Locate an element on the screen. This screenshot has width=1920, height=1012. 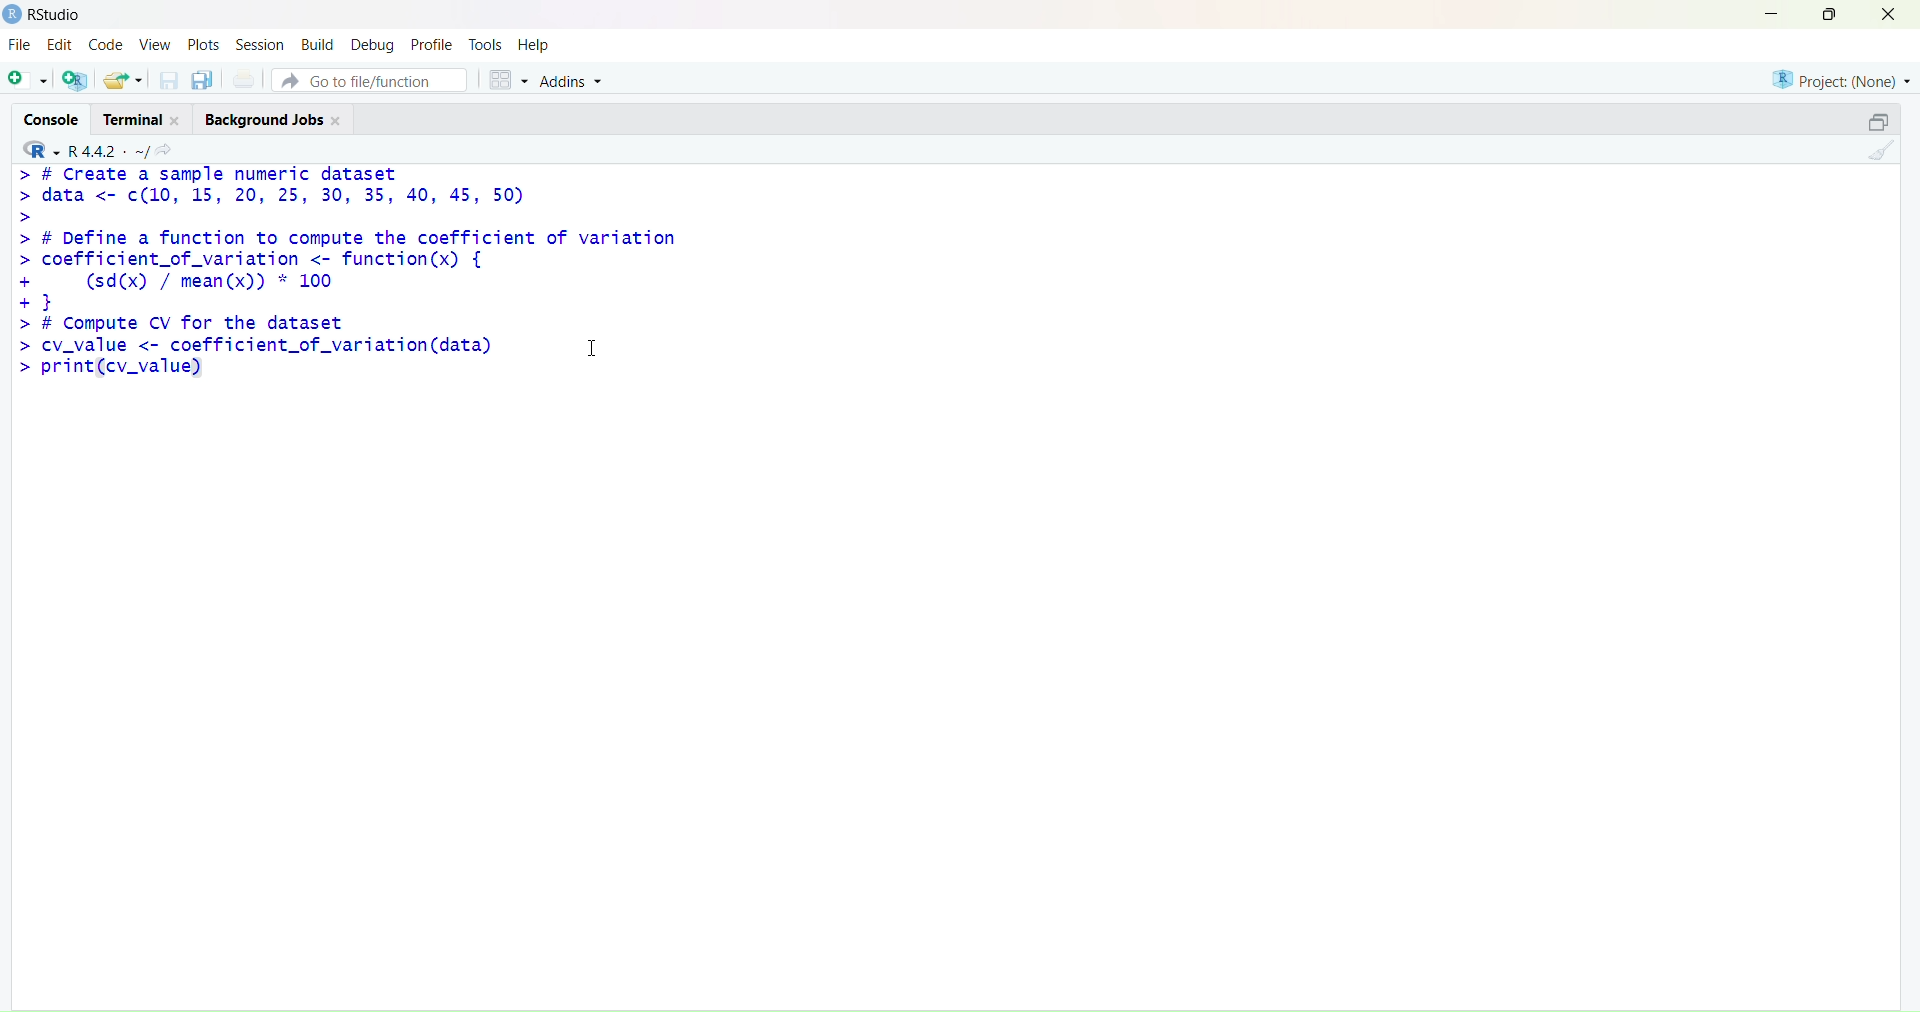
build is located at coordinates (317, 45).